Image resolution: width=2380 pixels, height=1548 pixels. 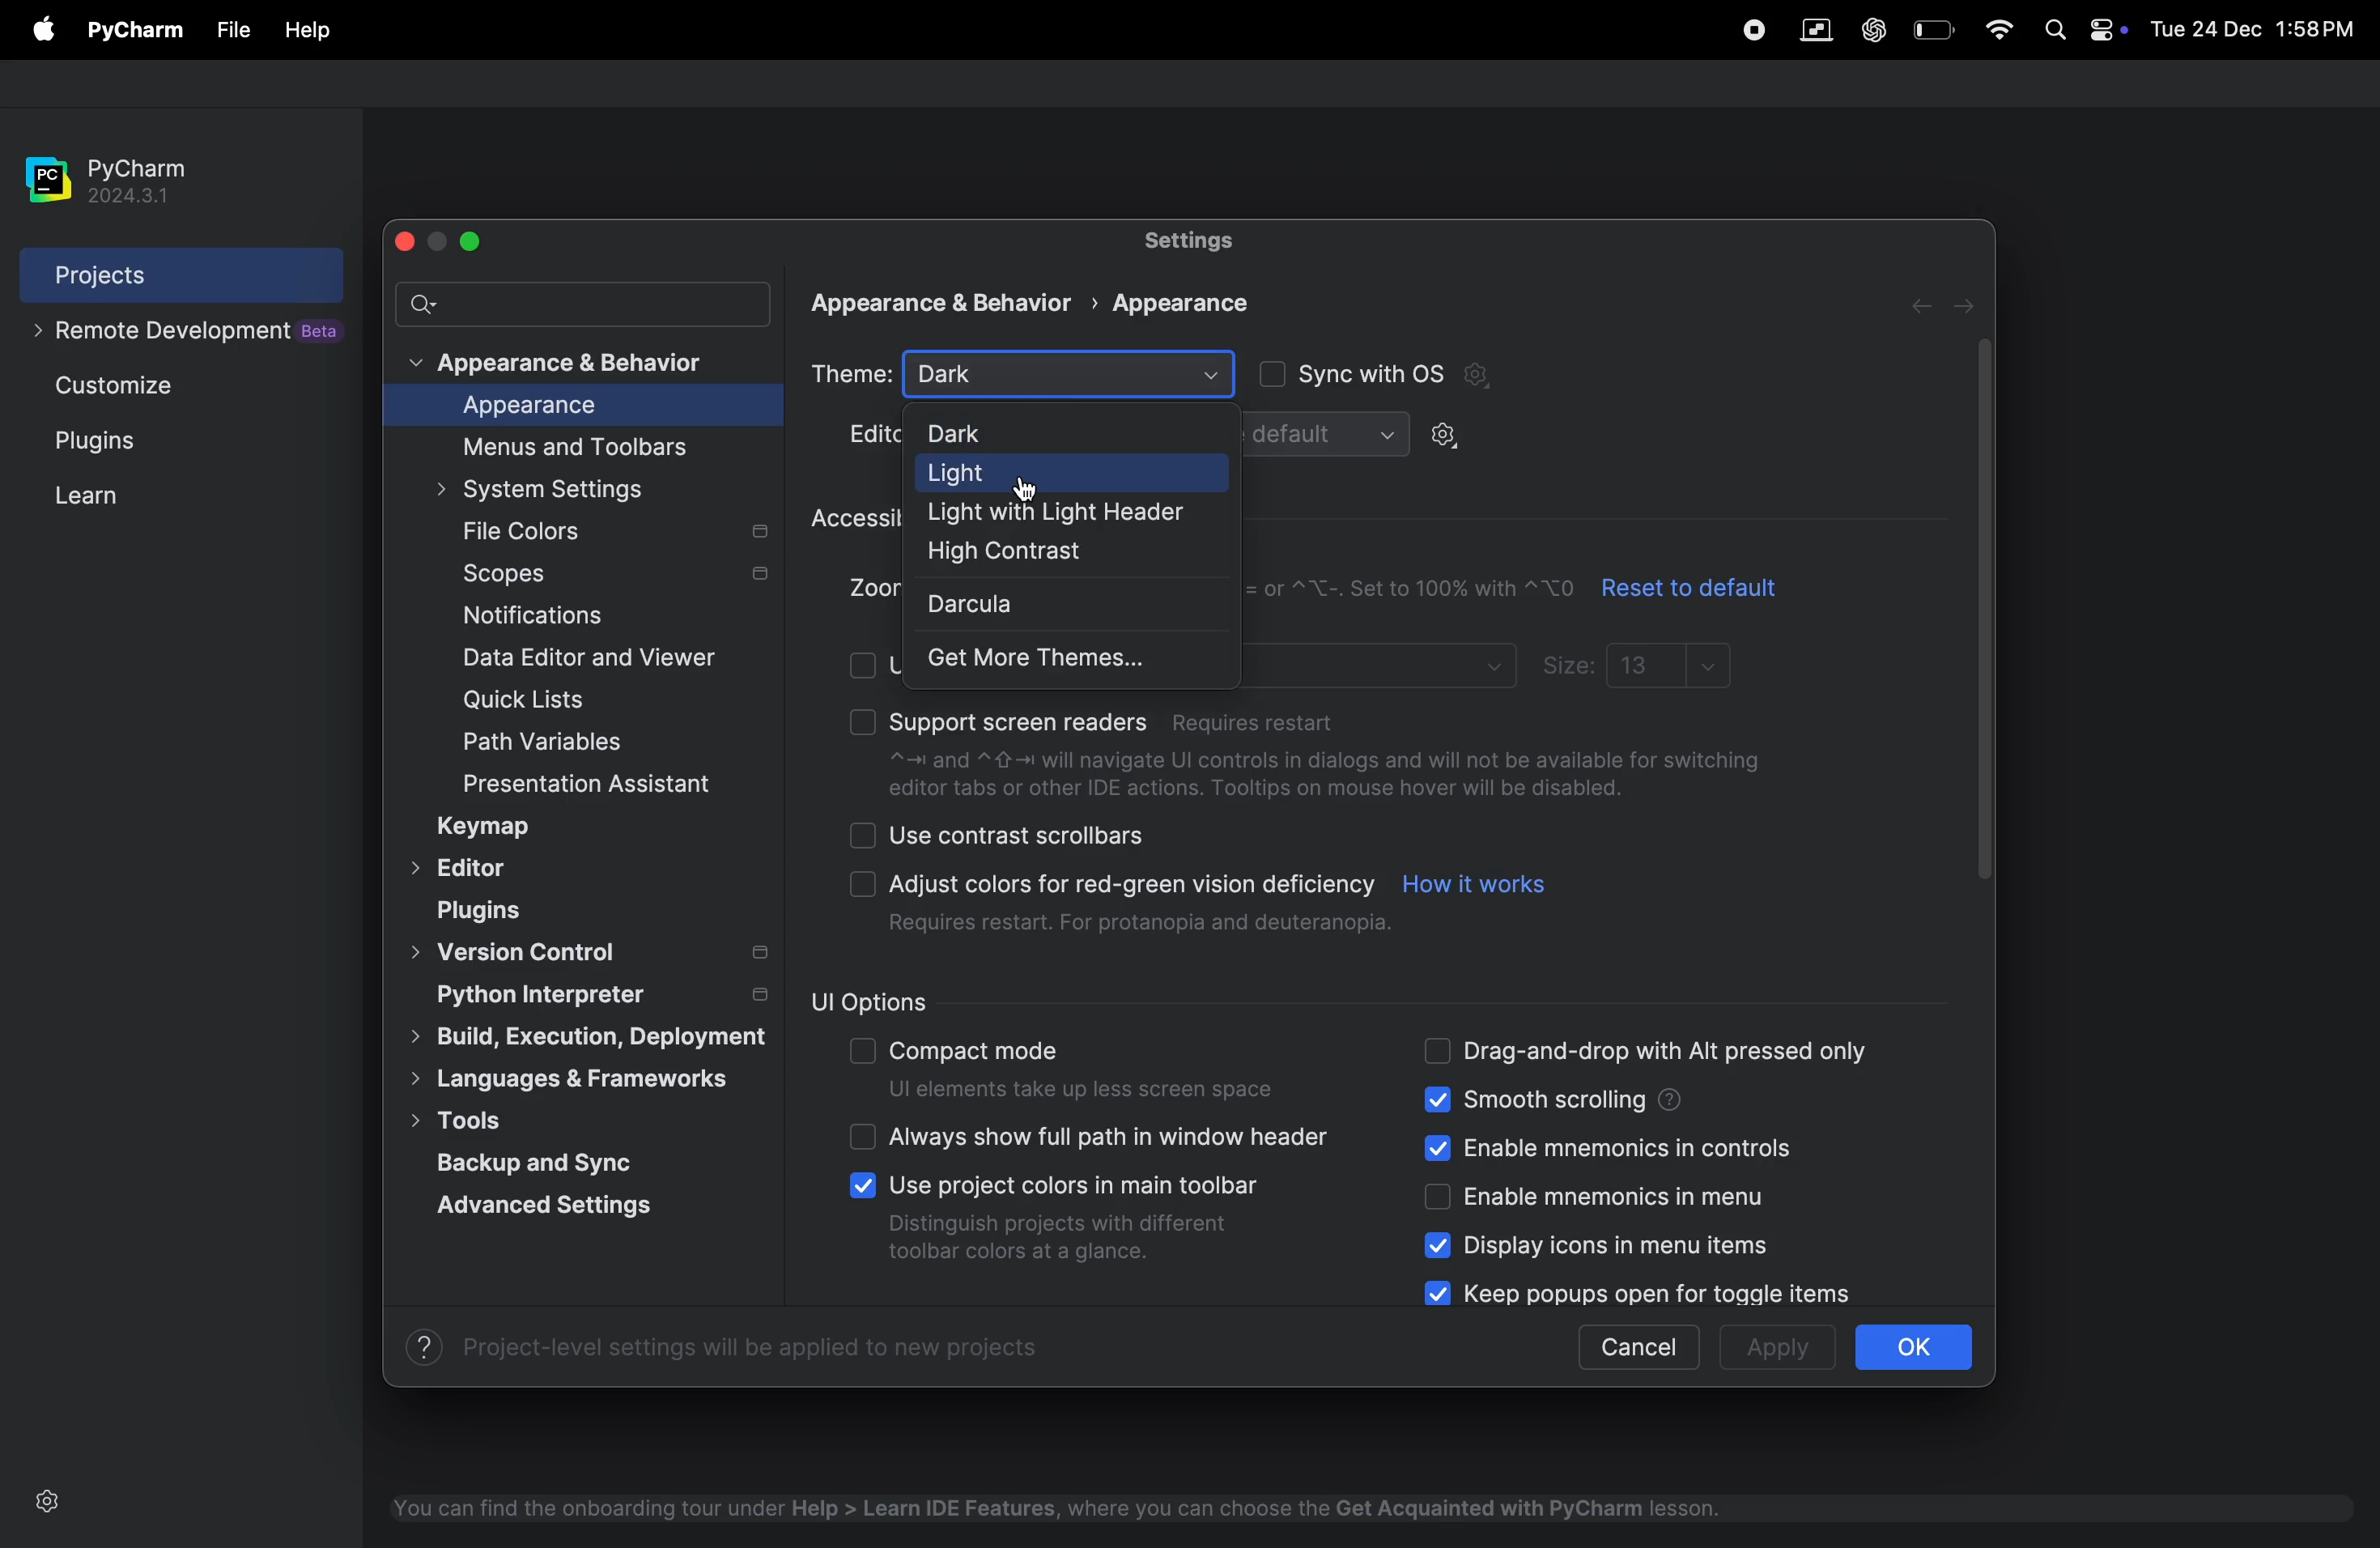 I want to click on check boxes, so click(x=1434, y=1152).